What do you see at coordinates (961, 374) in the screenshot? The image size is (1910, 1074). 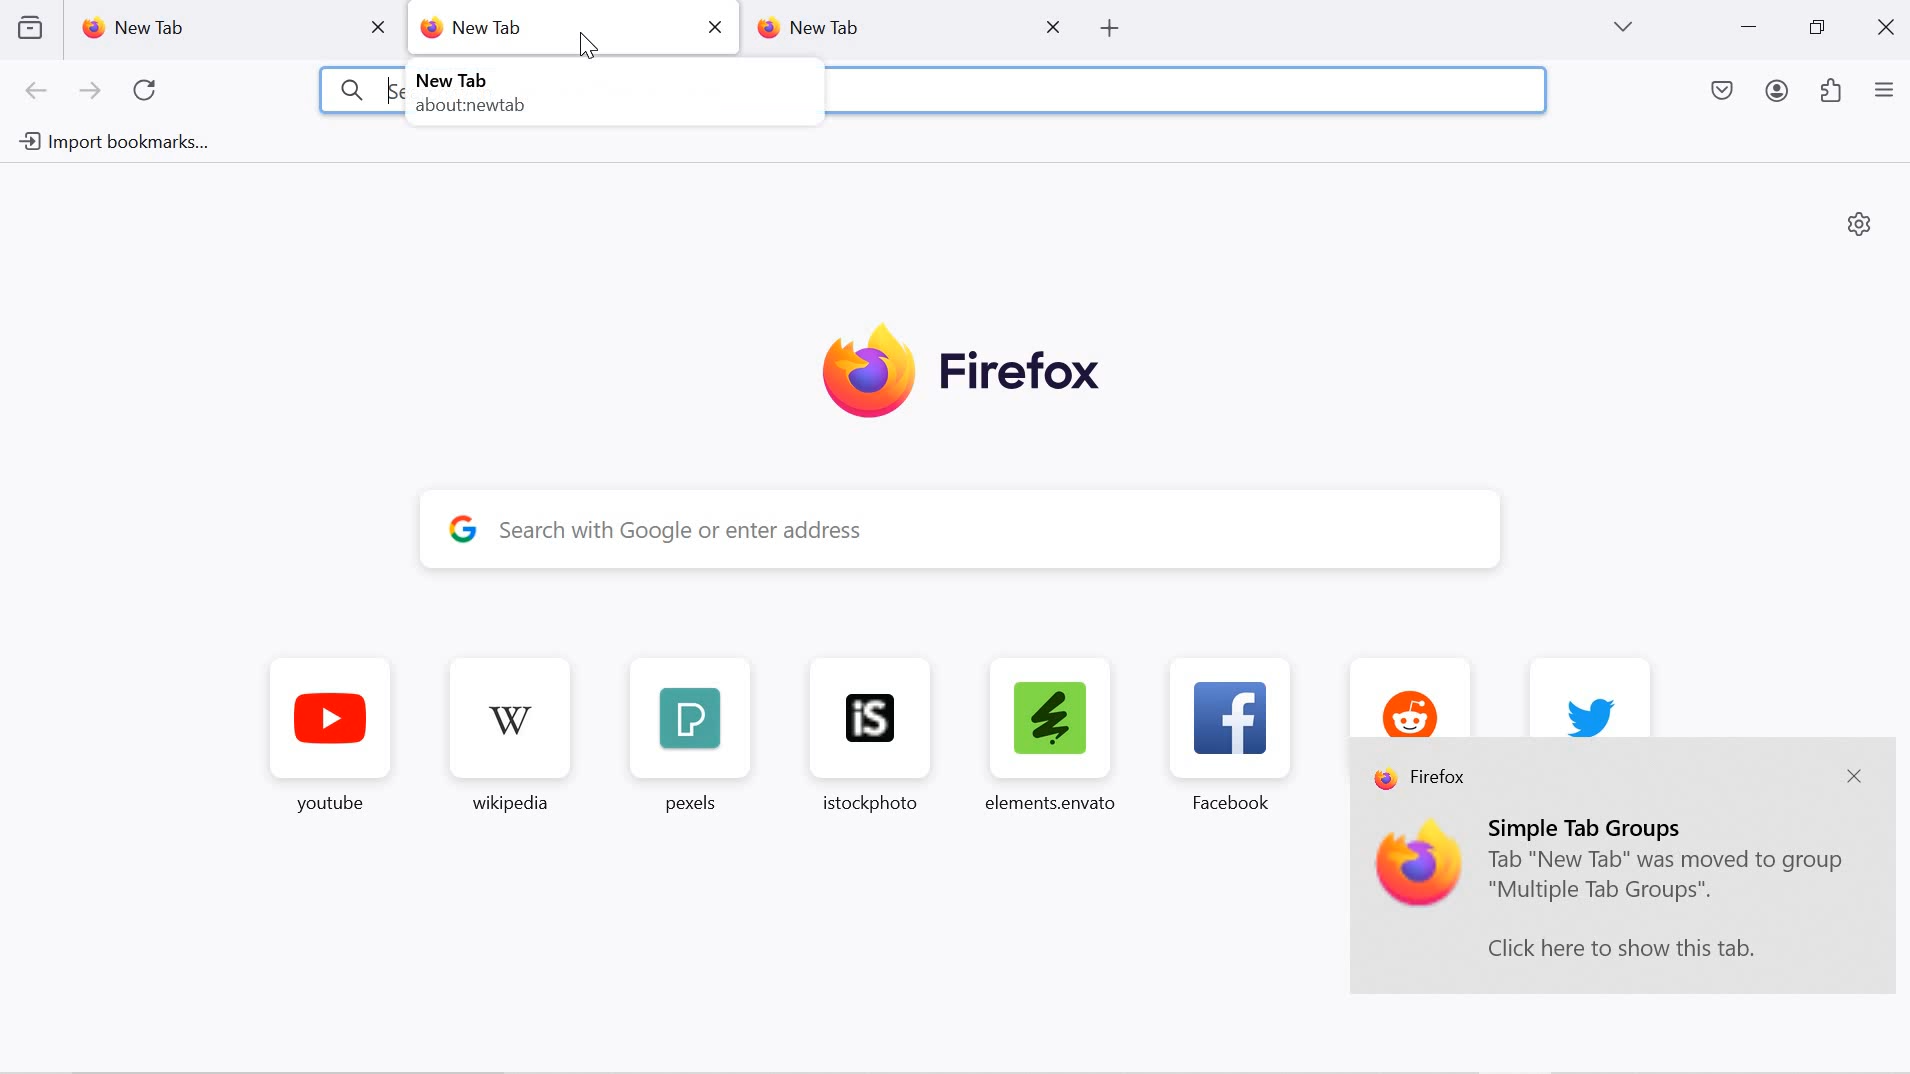 I see `Firefox logo` at bounding box center [961, 374].